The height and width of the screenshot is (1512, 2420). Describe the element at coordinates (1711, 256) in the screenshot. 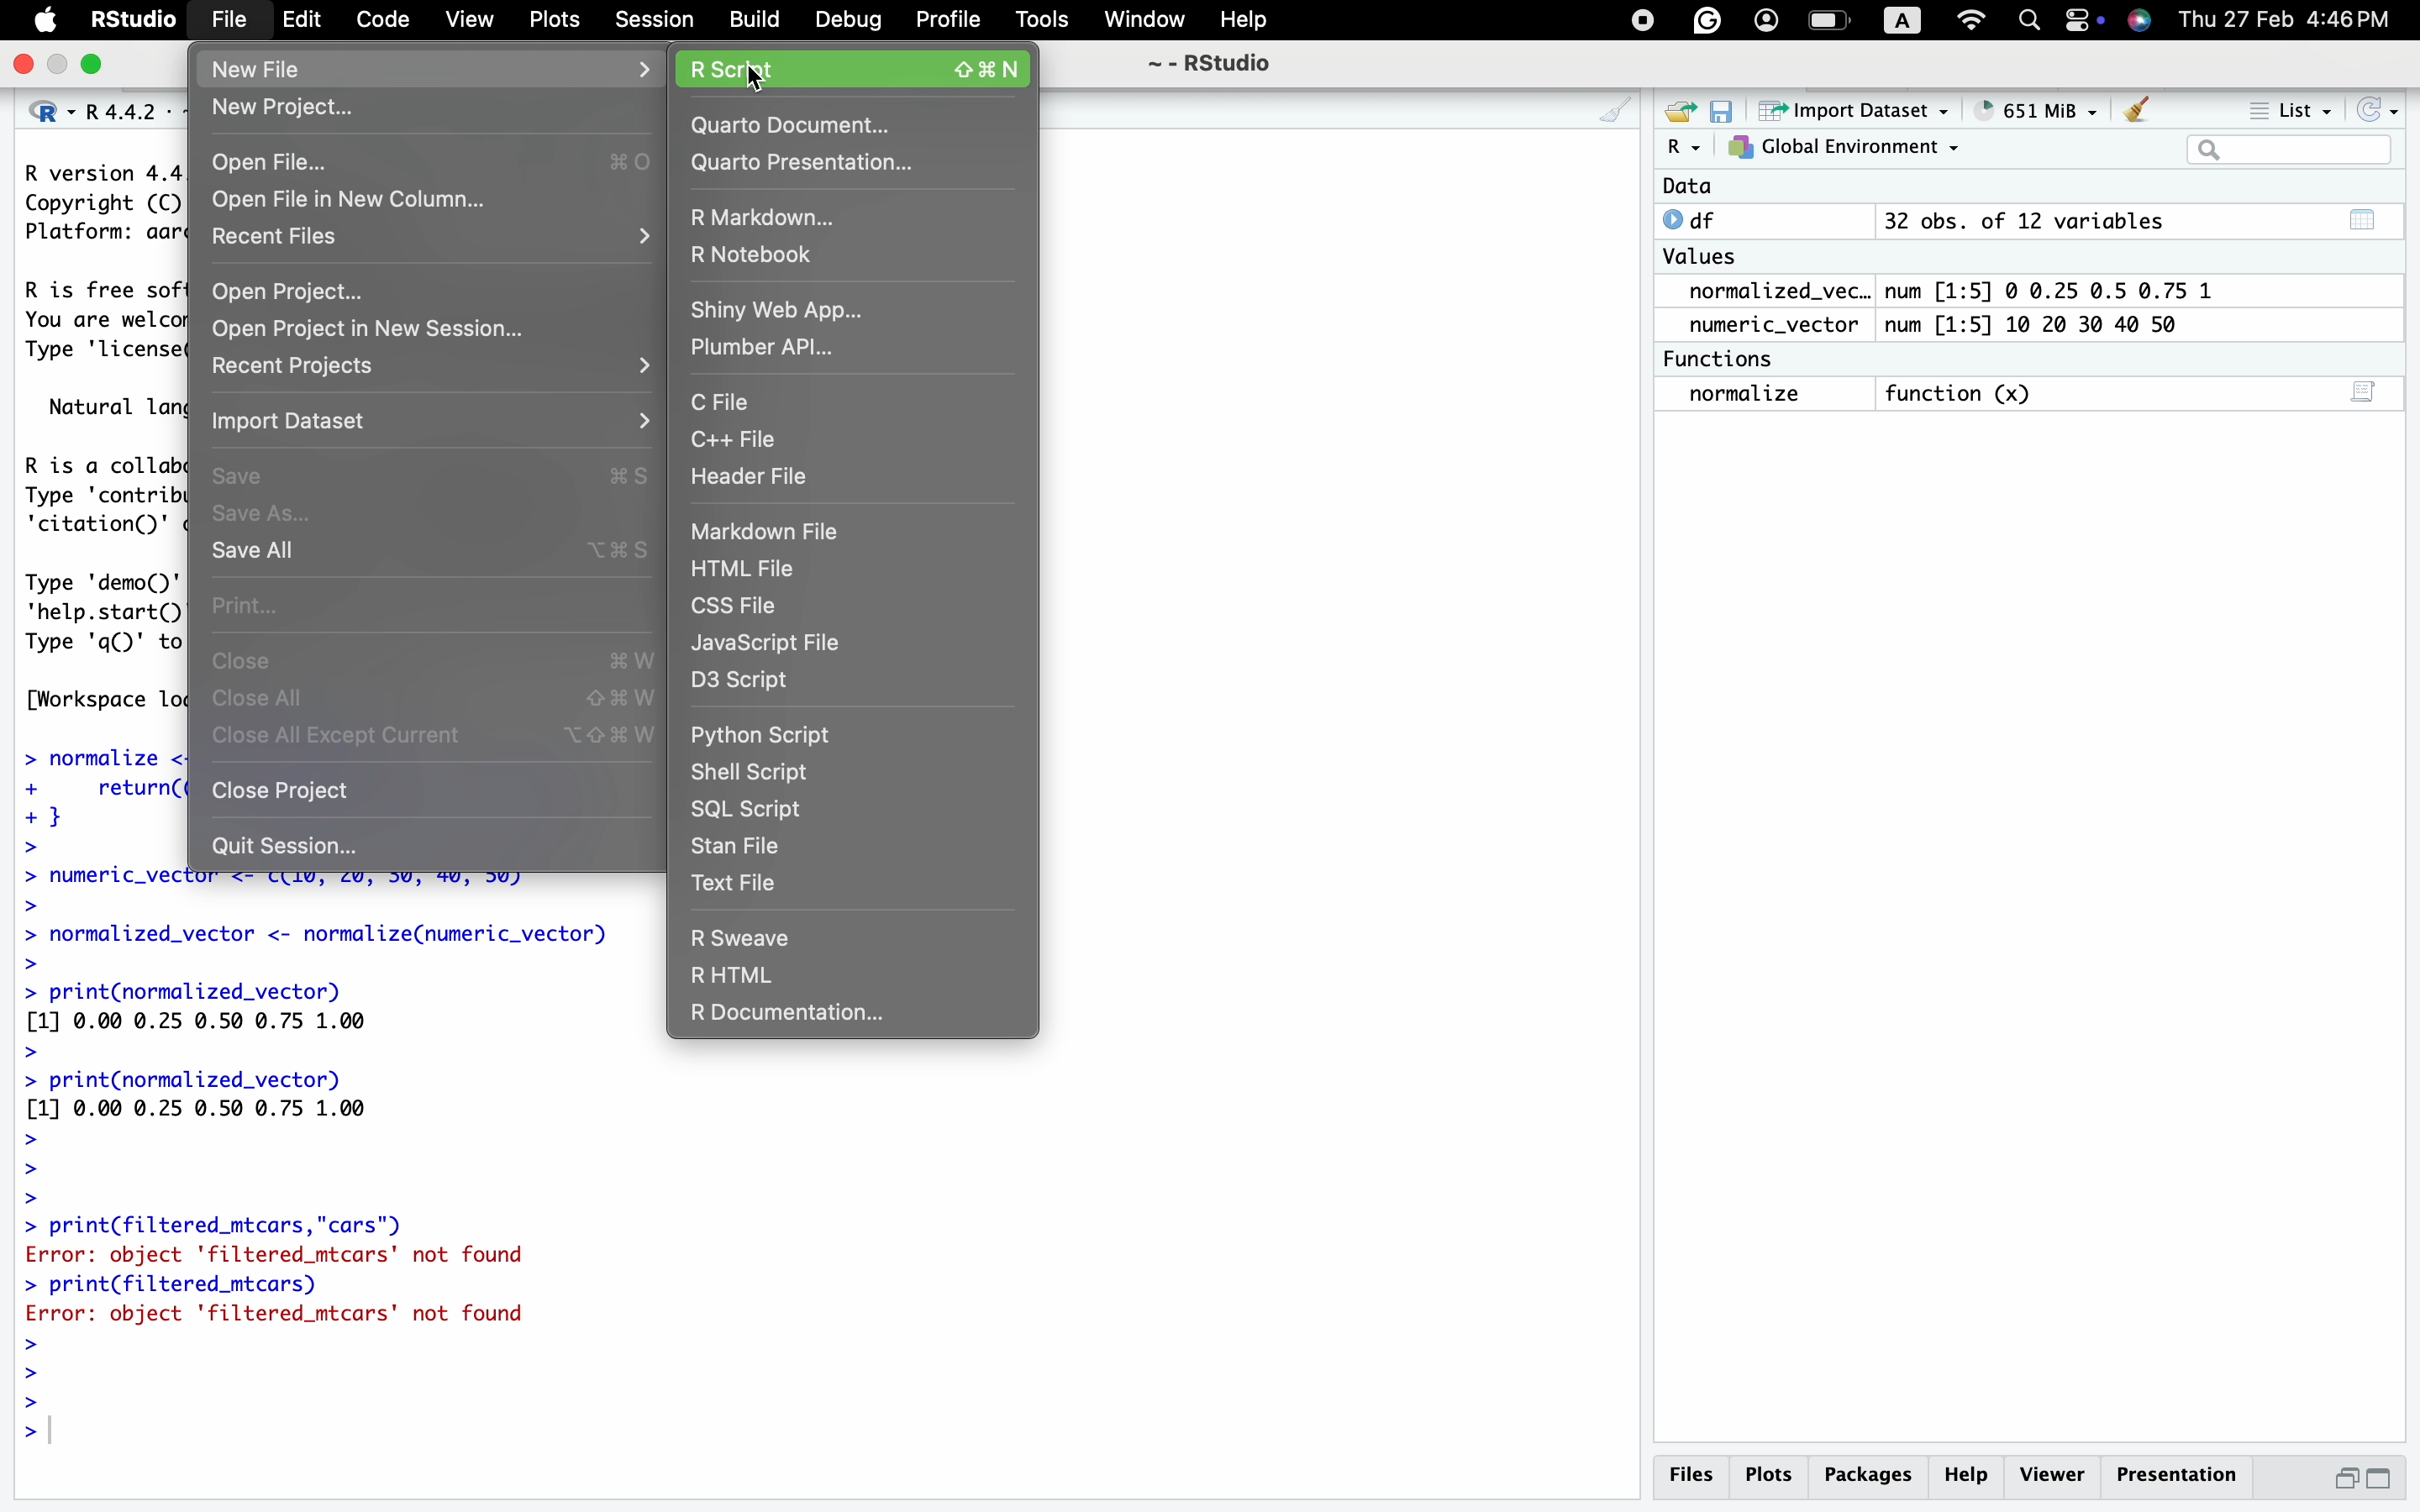

I see `Values` at that location.